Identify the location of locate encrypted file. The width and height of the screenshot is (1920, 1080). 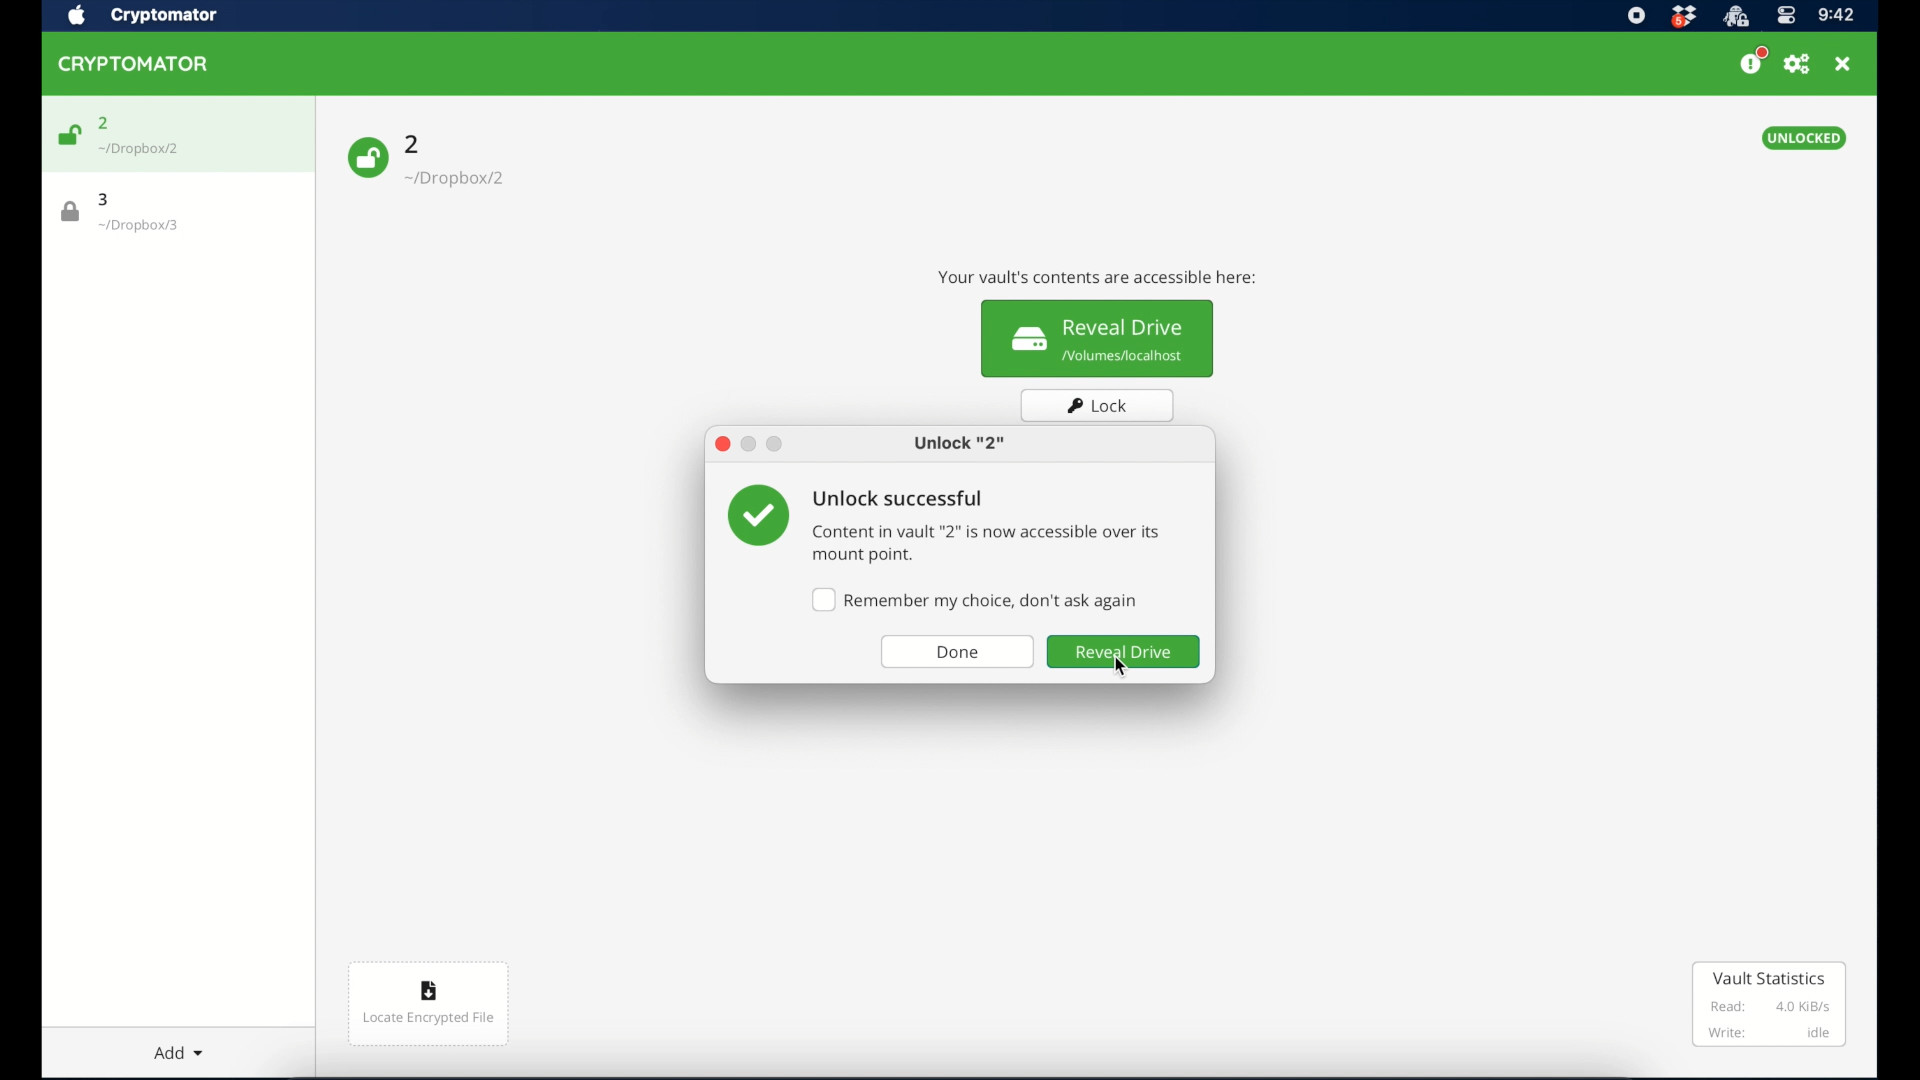
(428, 1004).